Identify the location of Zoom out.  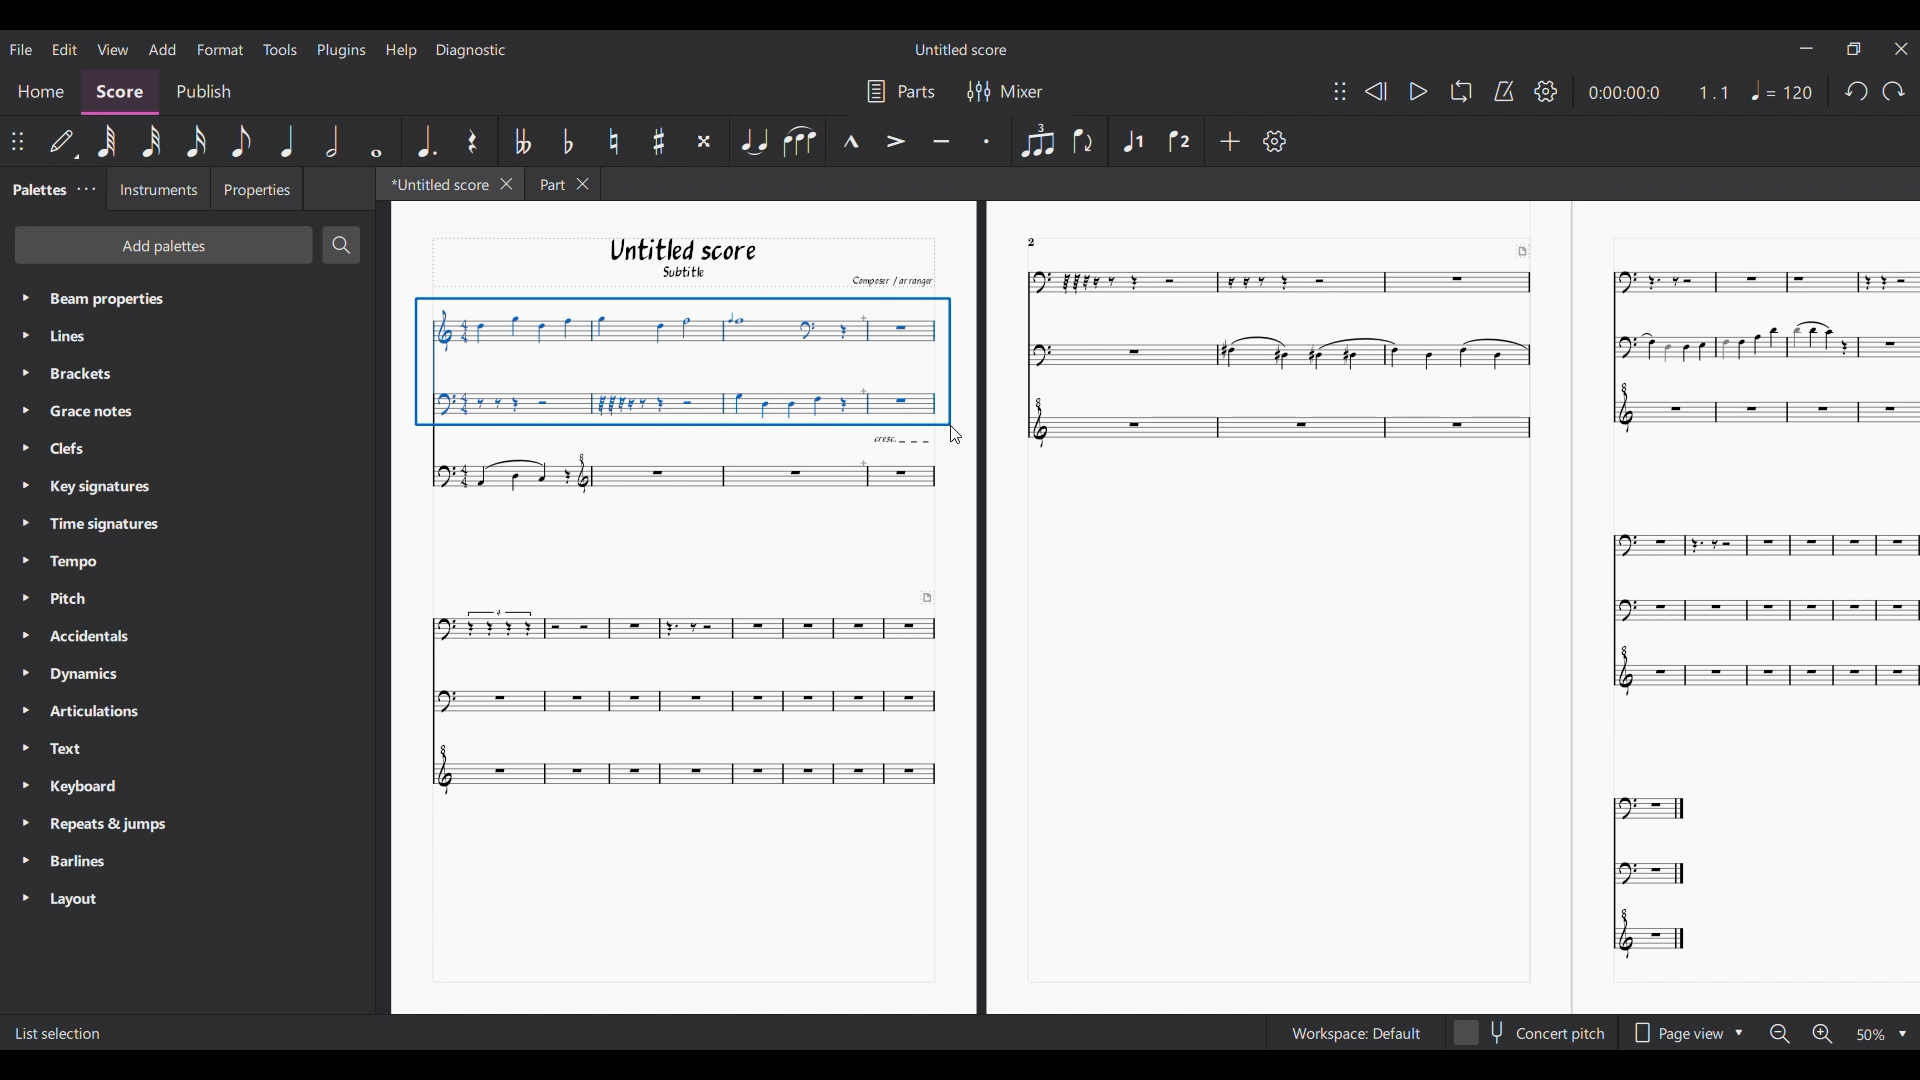
(1780, 1035).